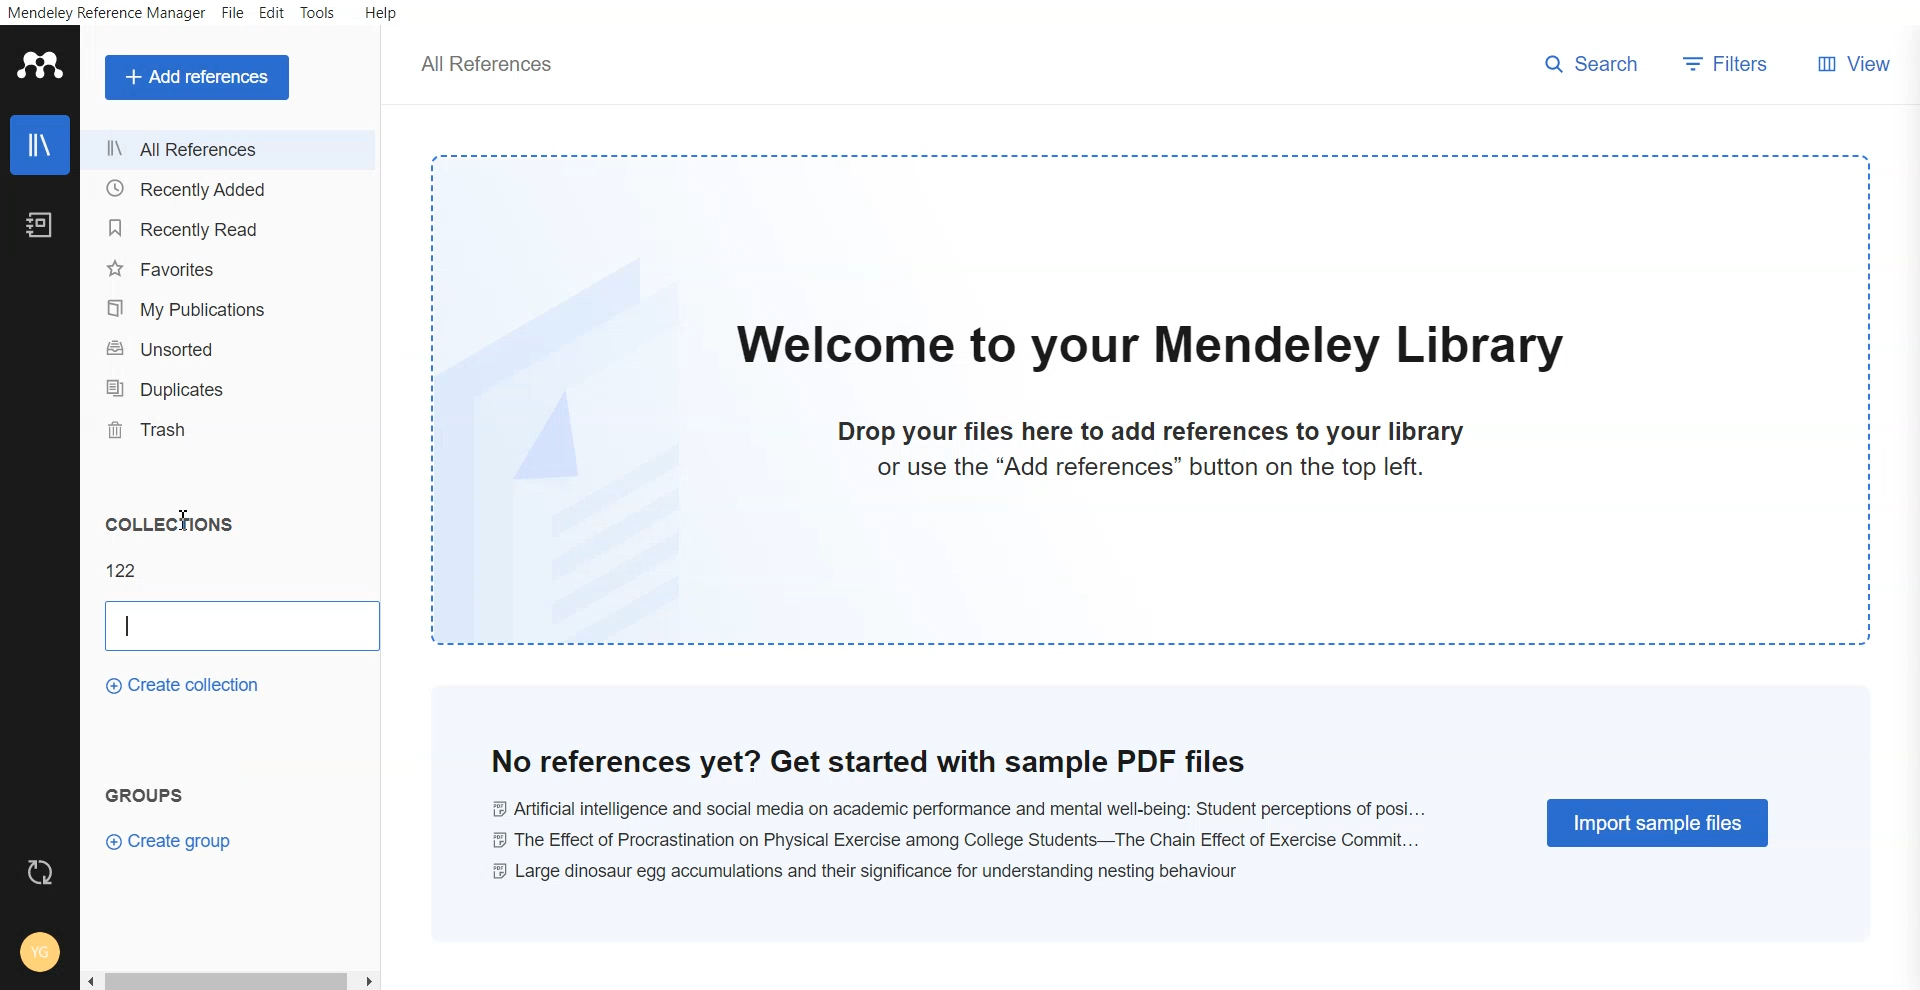 Image resolution: width=1920 pixels, height=990 pixels. Describe the element at coordinates (1725, 64) in the screenshot. I see `Filters` at that location.